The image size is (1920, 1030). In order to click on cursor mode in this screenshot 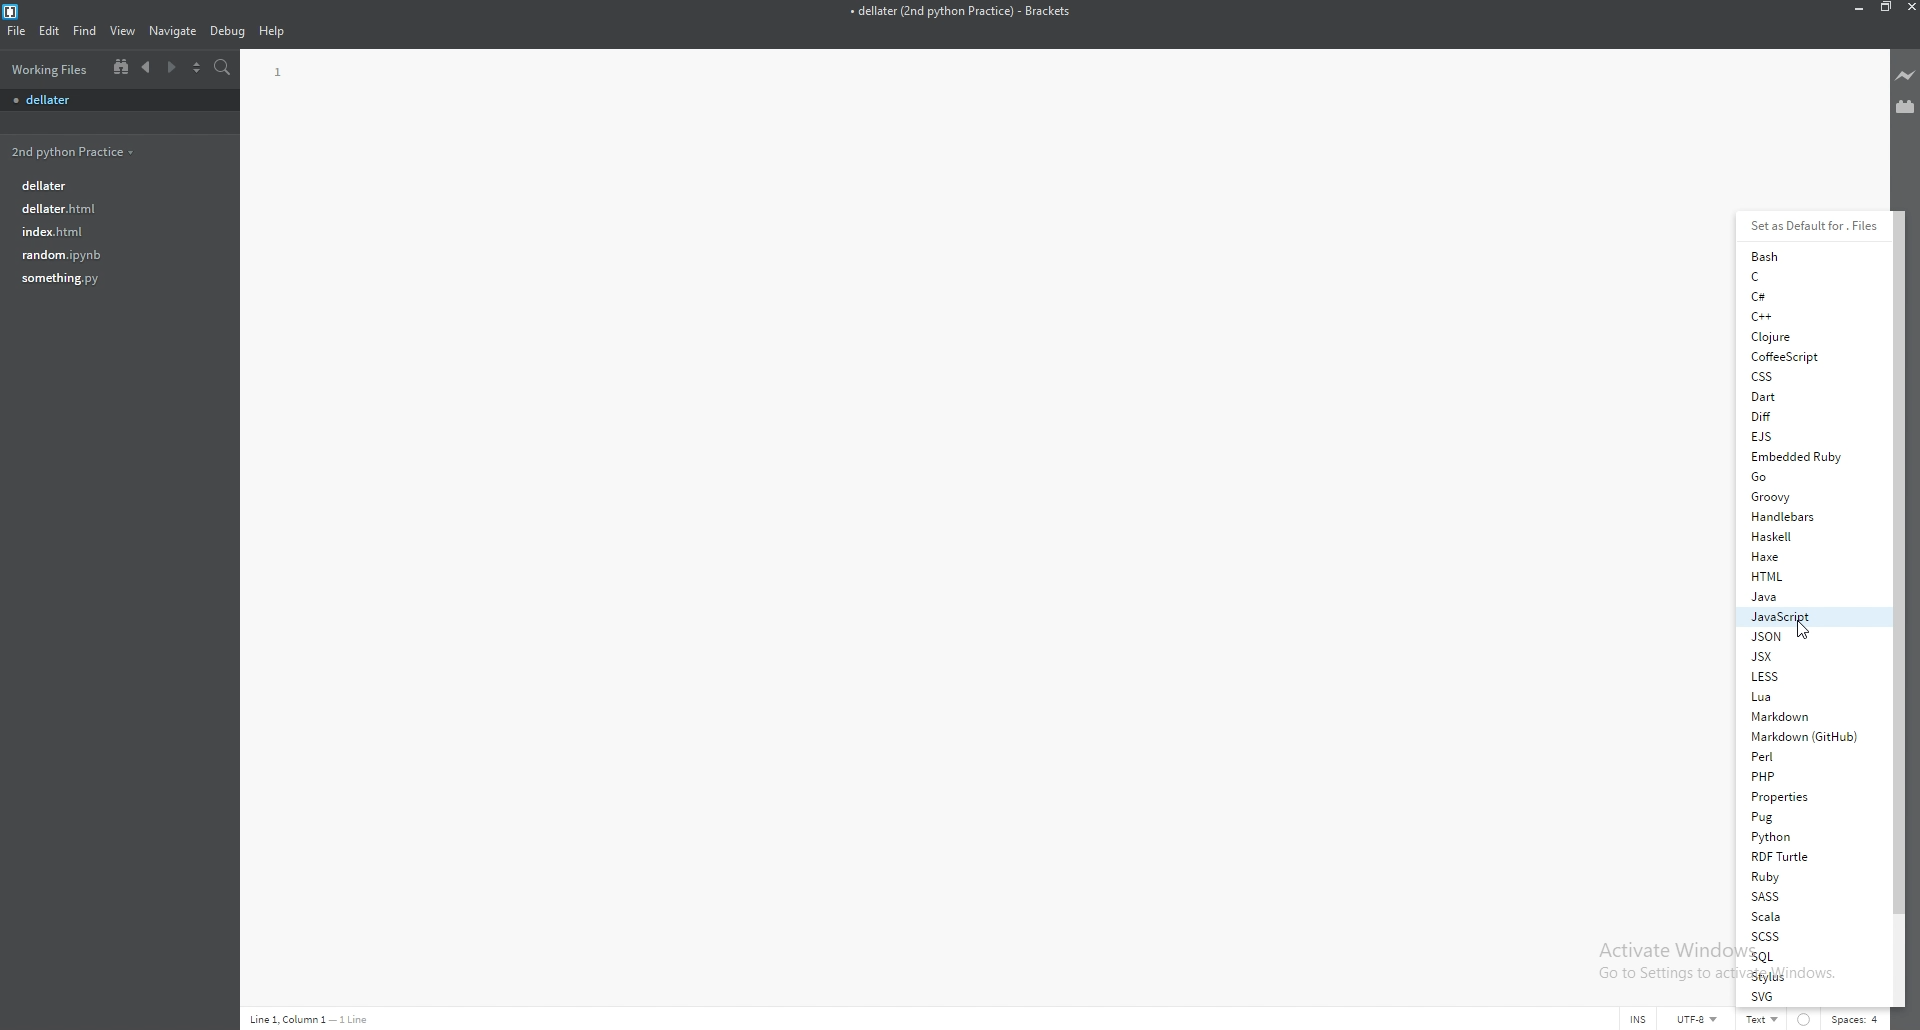, I will do `click(1639, 1019)`.